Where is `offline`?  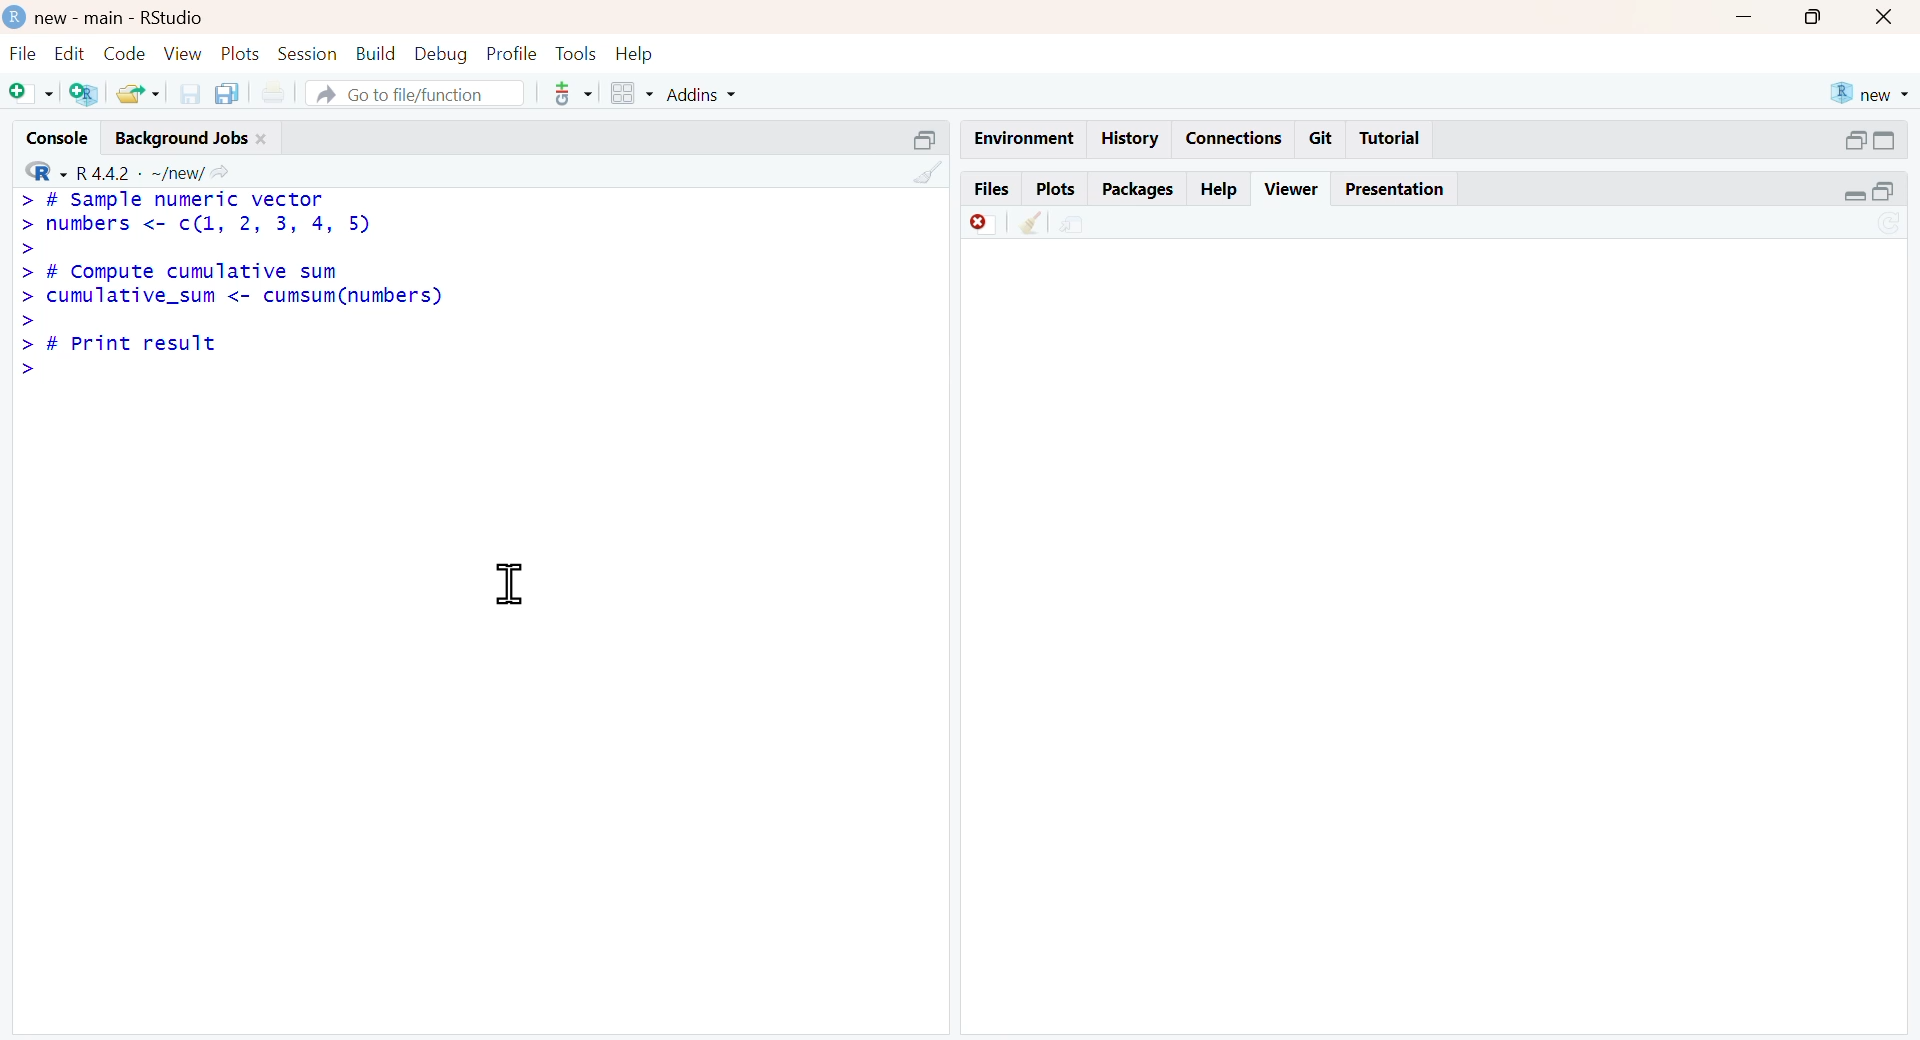
offline is located at coordinates (983, 222).